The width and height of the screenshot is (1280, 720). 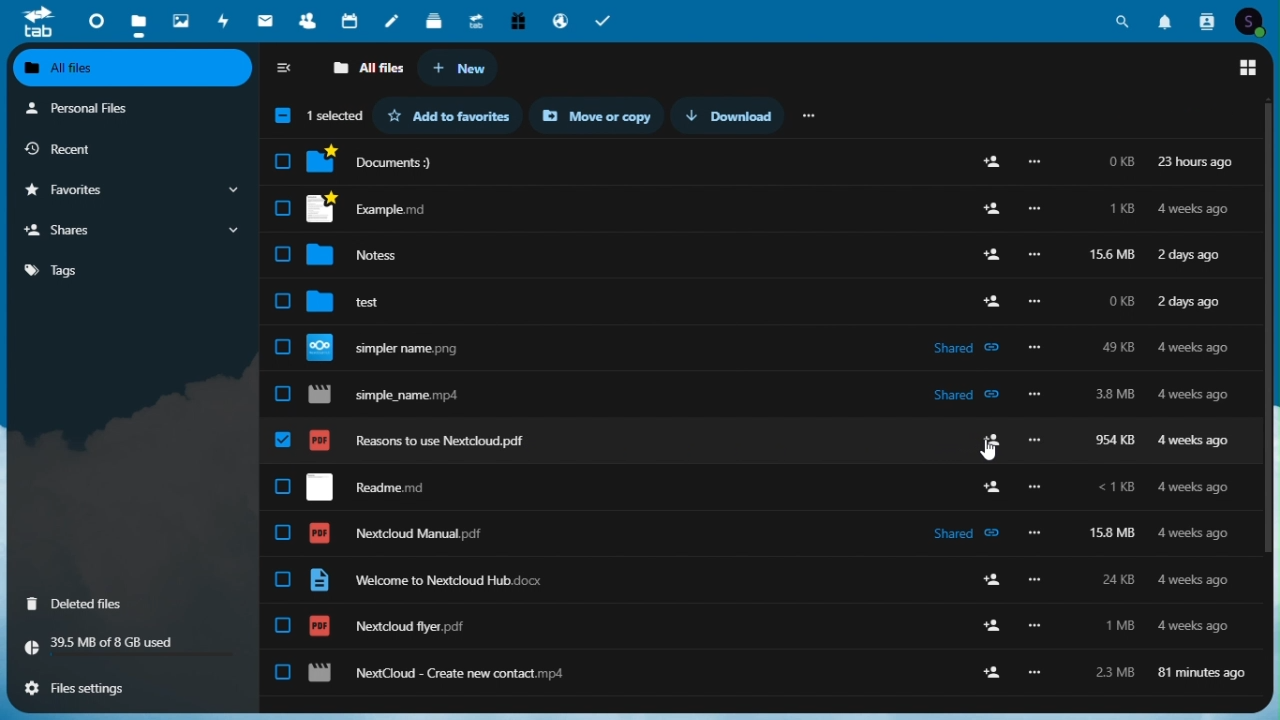 What do you see at coordinates (266, 23) in the screenshot?
I see `mail` at bounding box center [266, 23].